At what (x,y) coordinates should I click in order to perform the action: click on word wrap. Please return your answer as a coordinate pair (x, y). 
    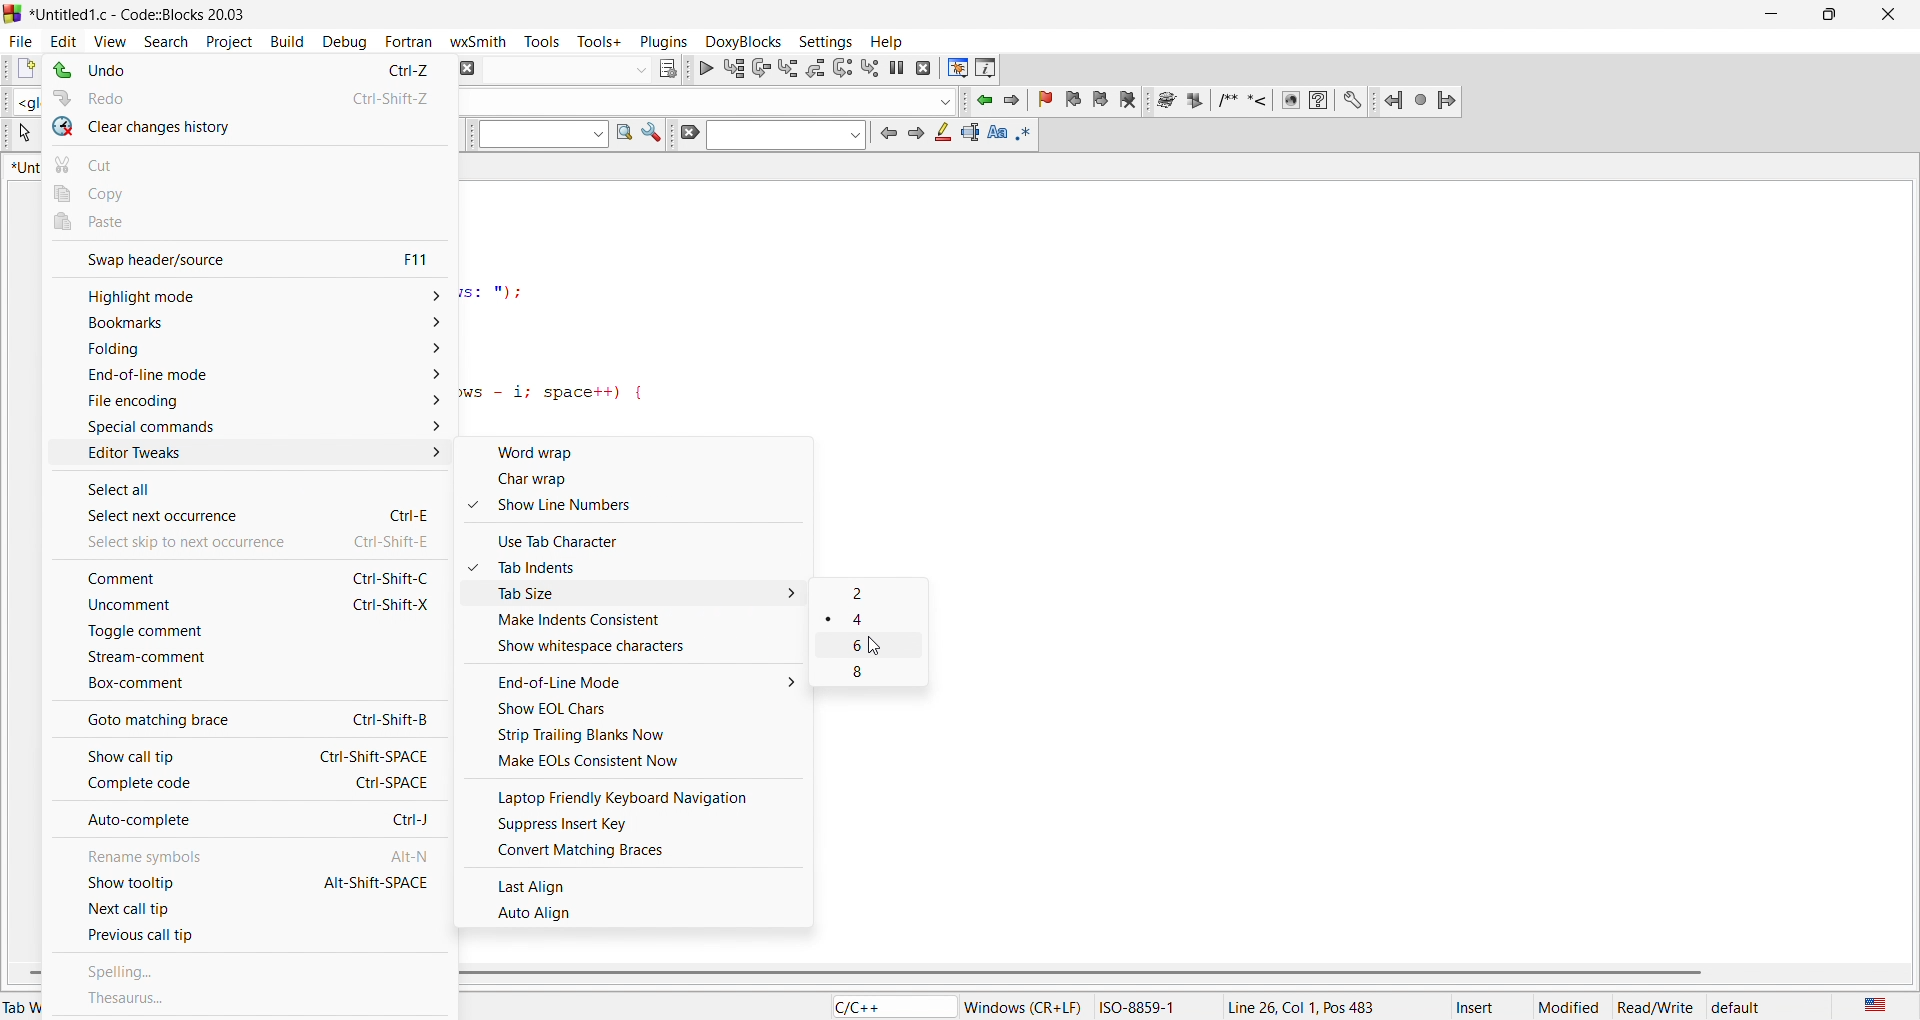
    Looking at the image, I should click on (645, 453).